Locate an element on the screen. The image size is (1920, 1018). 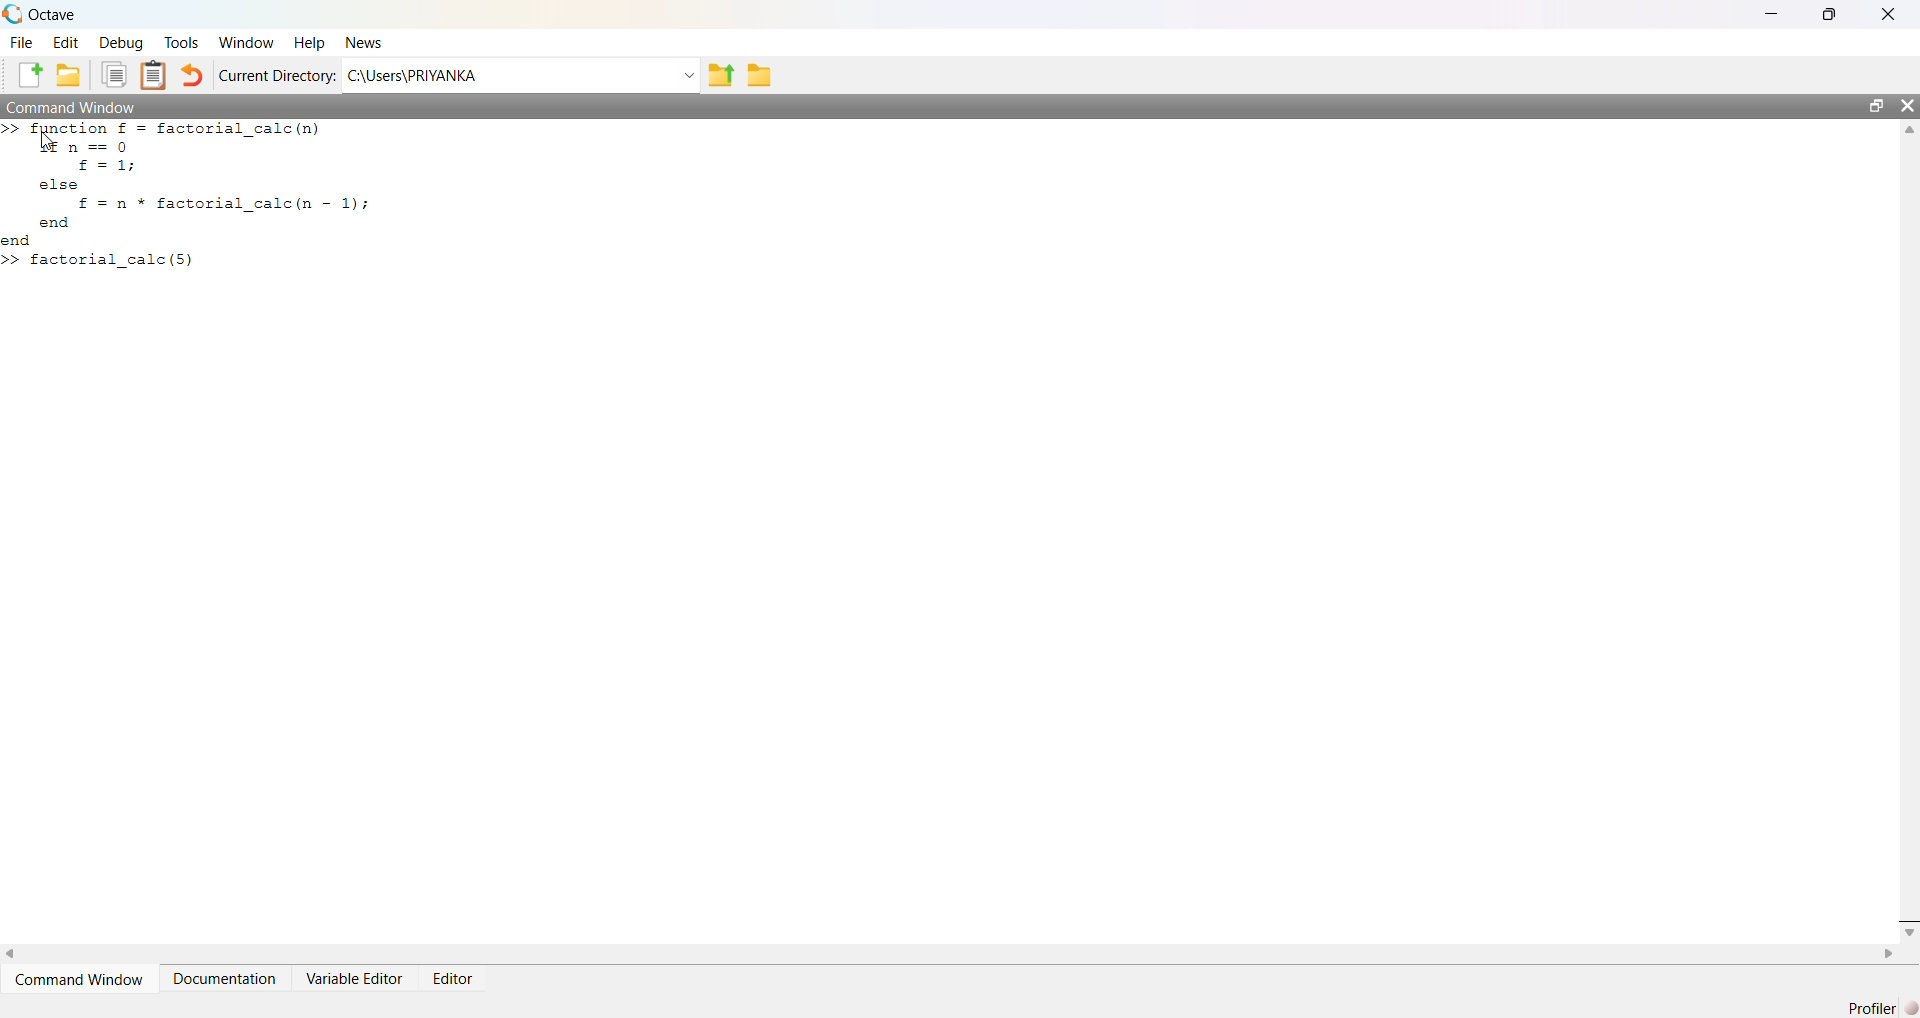
maximise is located at coordinates (1834, 12).